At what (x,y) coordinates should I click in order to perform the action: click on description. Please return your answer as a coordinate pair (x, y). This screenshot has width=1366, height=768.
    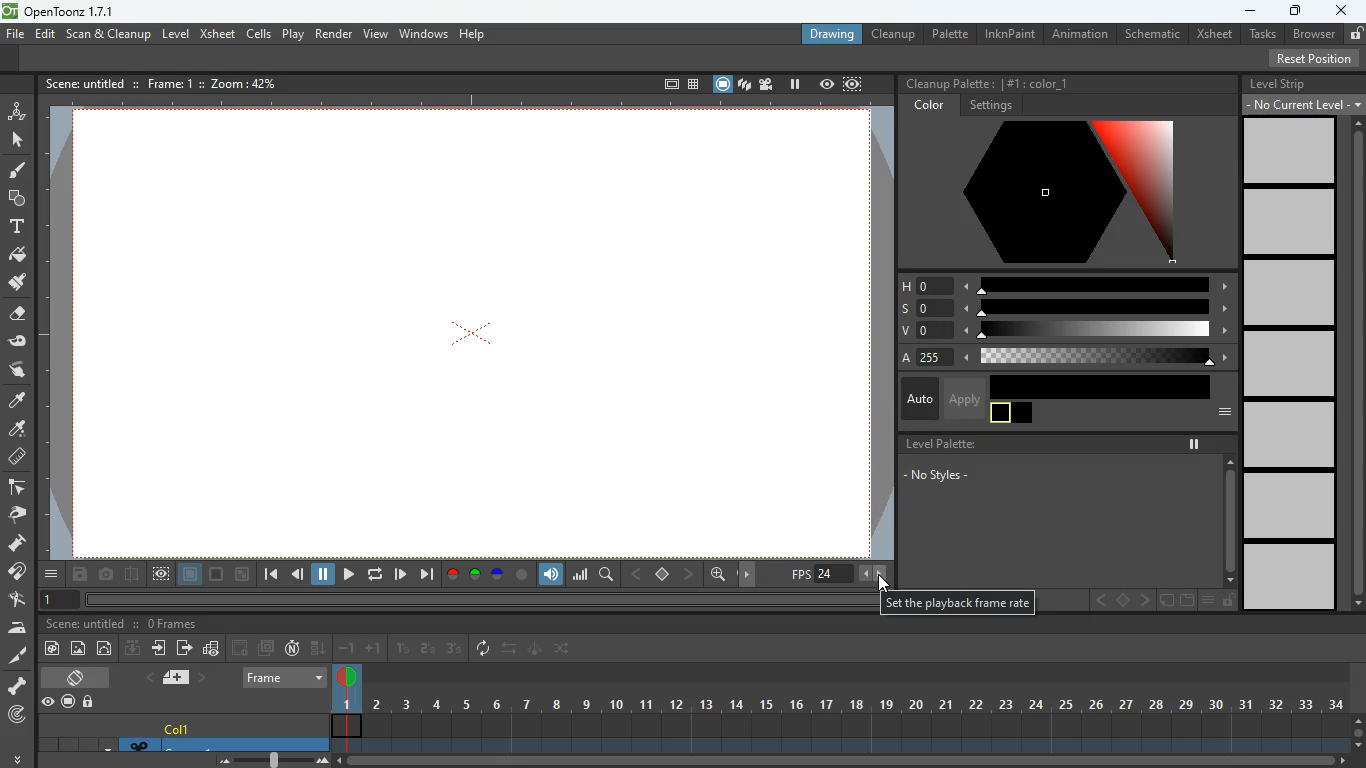
    Looking at the image, I should click on (960, 602).